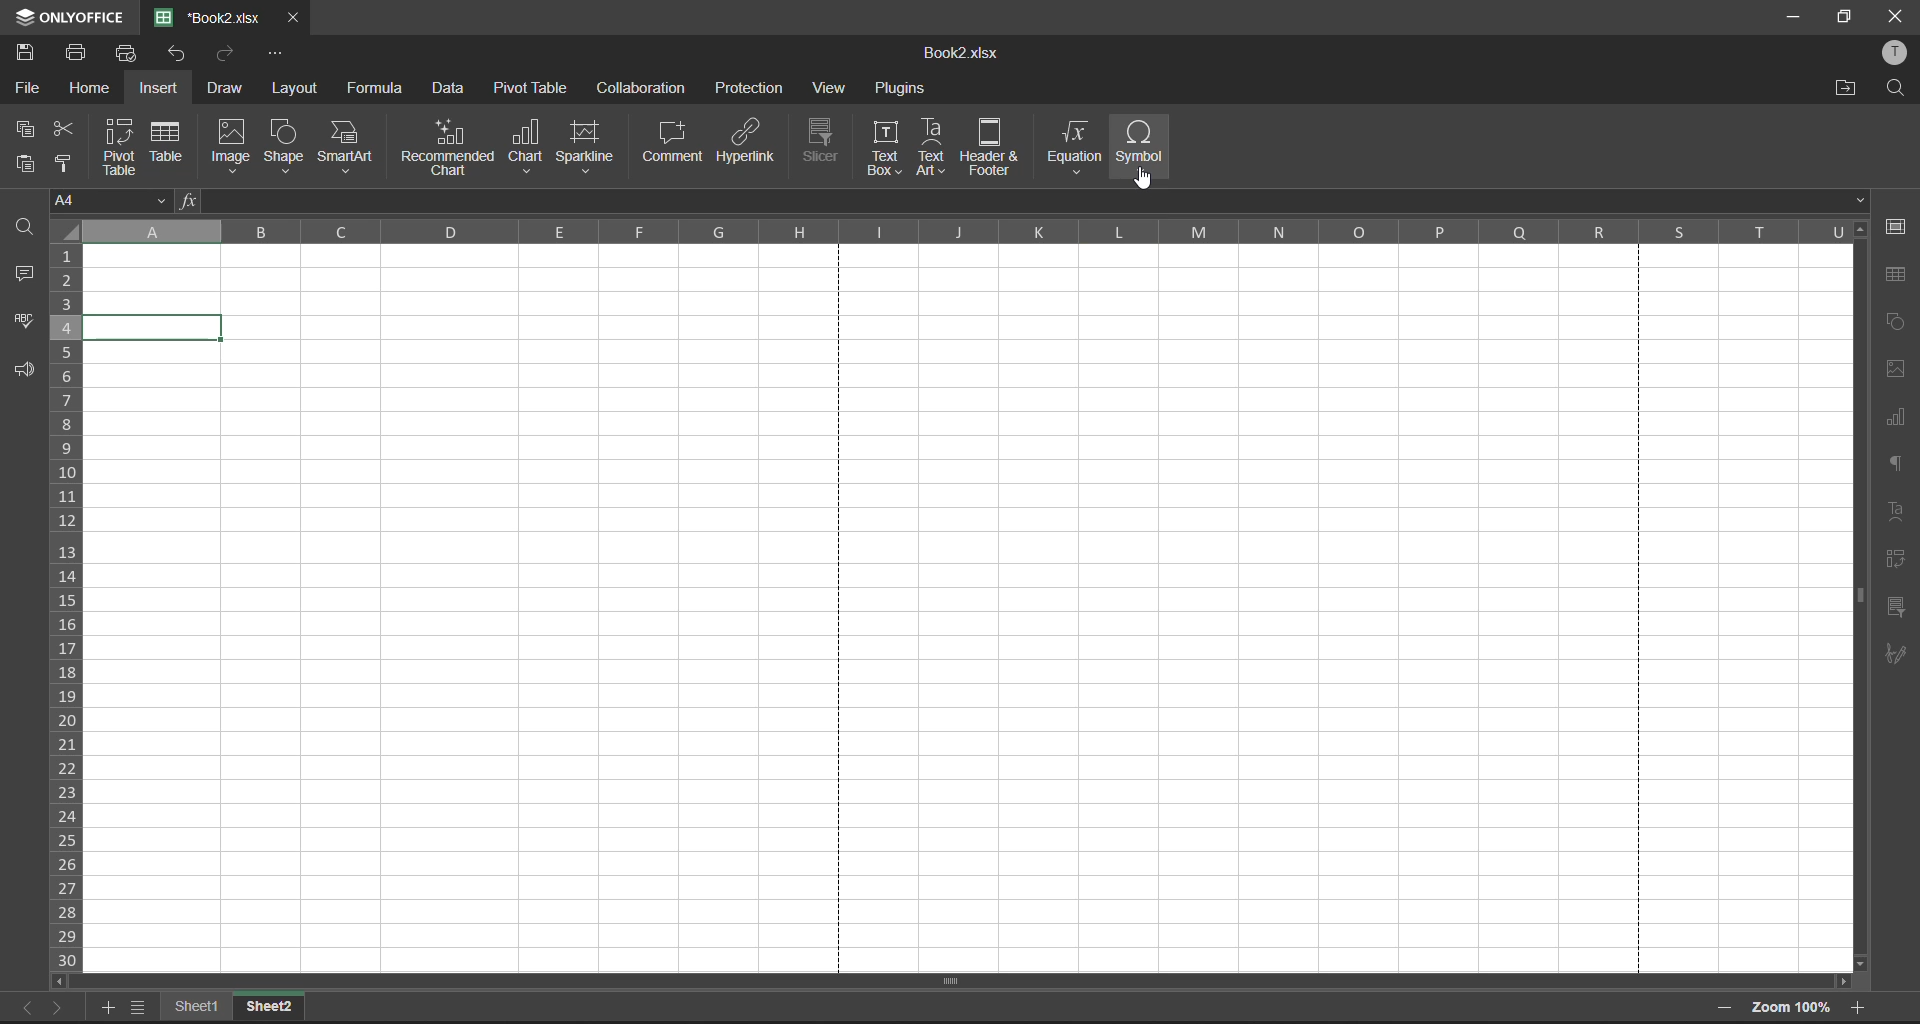 The image size is (1920, 1024). I want to click on undo, so click(179, 59).